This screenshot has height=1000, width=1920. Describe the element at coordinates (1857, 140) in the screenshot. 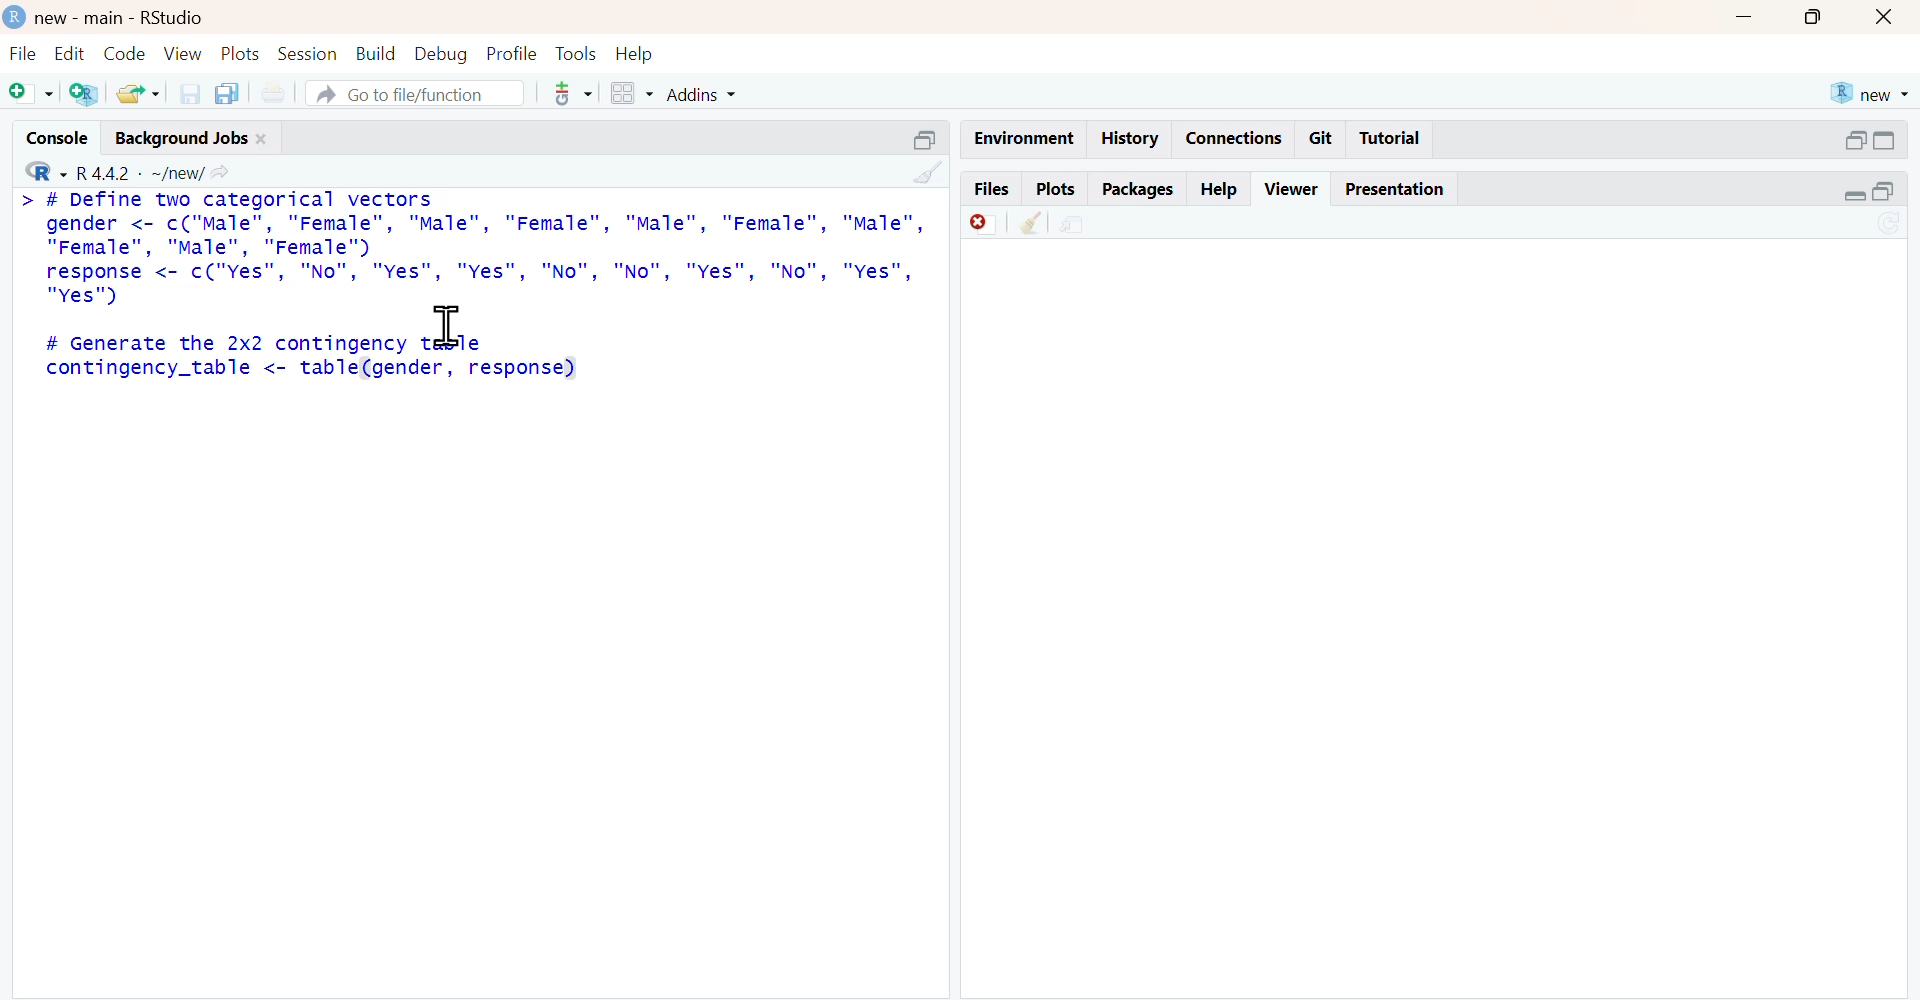

I see `open in separate window` at that location.